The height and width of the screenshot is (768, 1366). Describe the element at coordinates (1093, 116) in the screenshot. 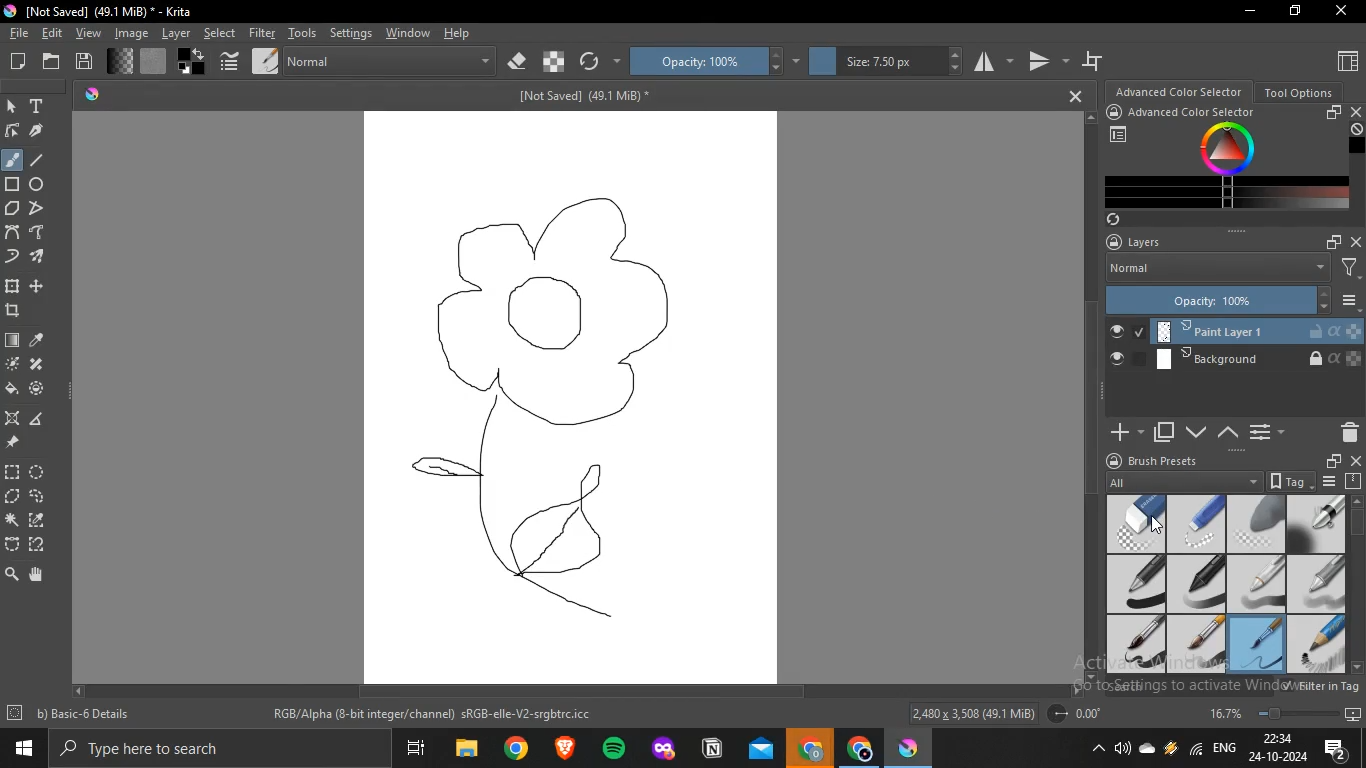

I see `Up` at that location.